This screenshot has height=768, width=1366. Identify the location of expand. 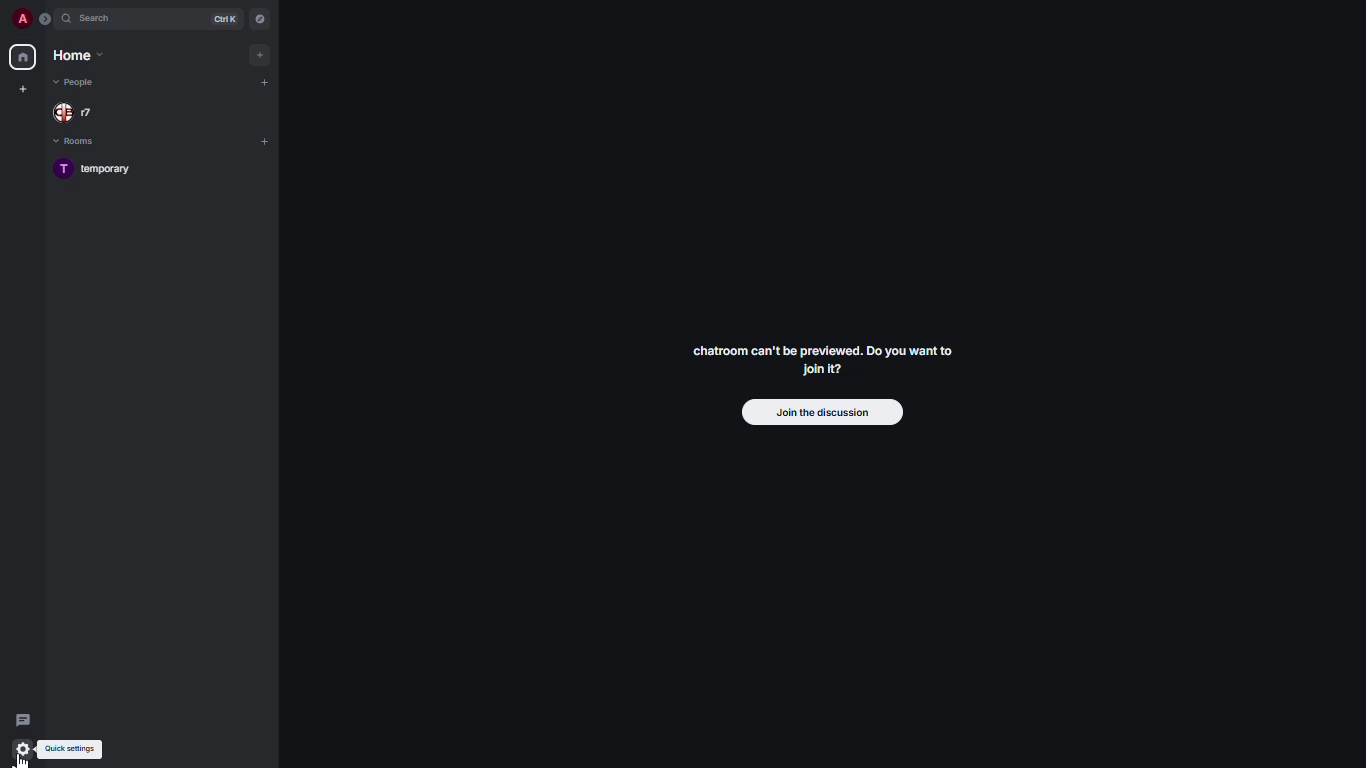
(45, 20).